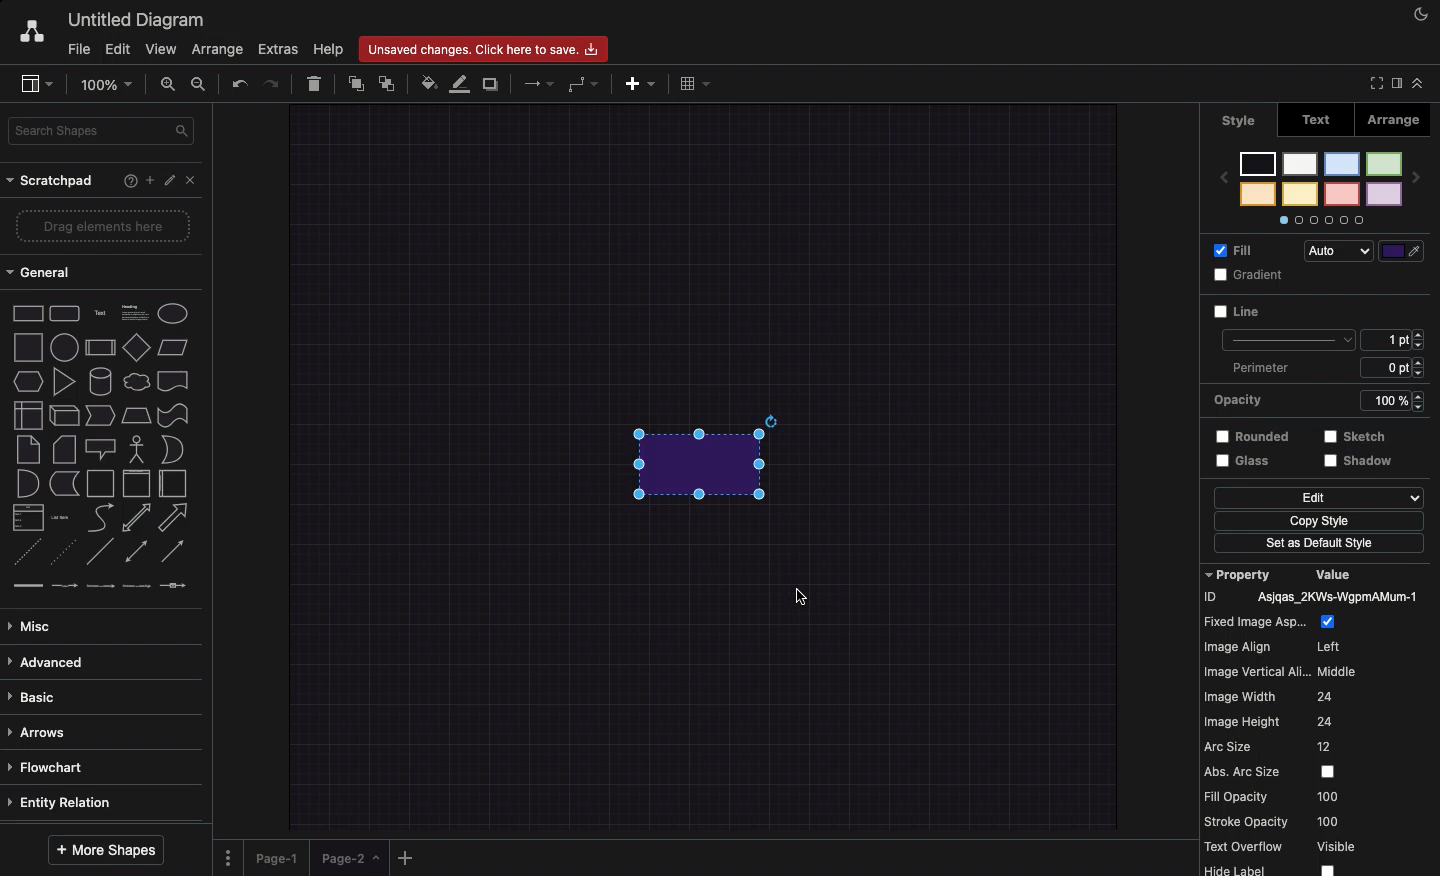 This screenshot has width=1440, height=876. I want to click on Sidebar, so click(1395, 82).